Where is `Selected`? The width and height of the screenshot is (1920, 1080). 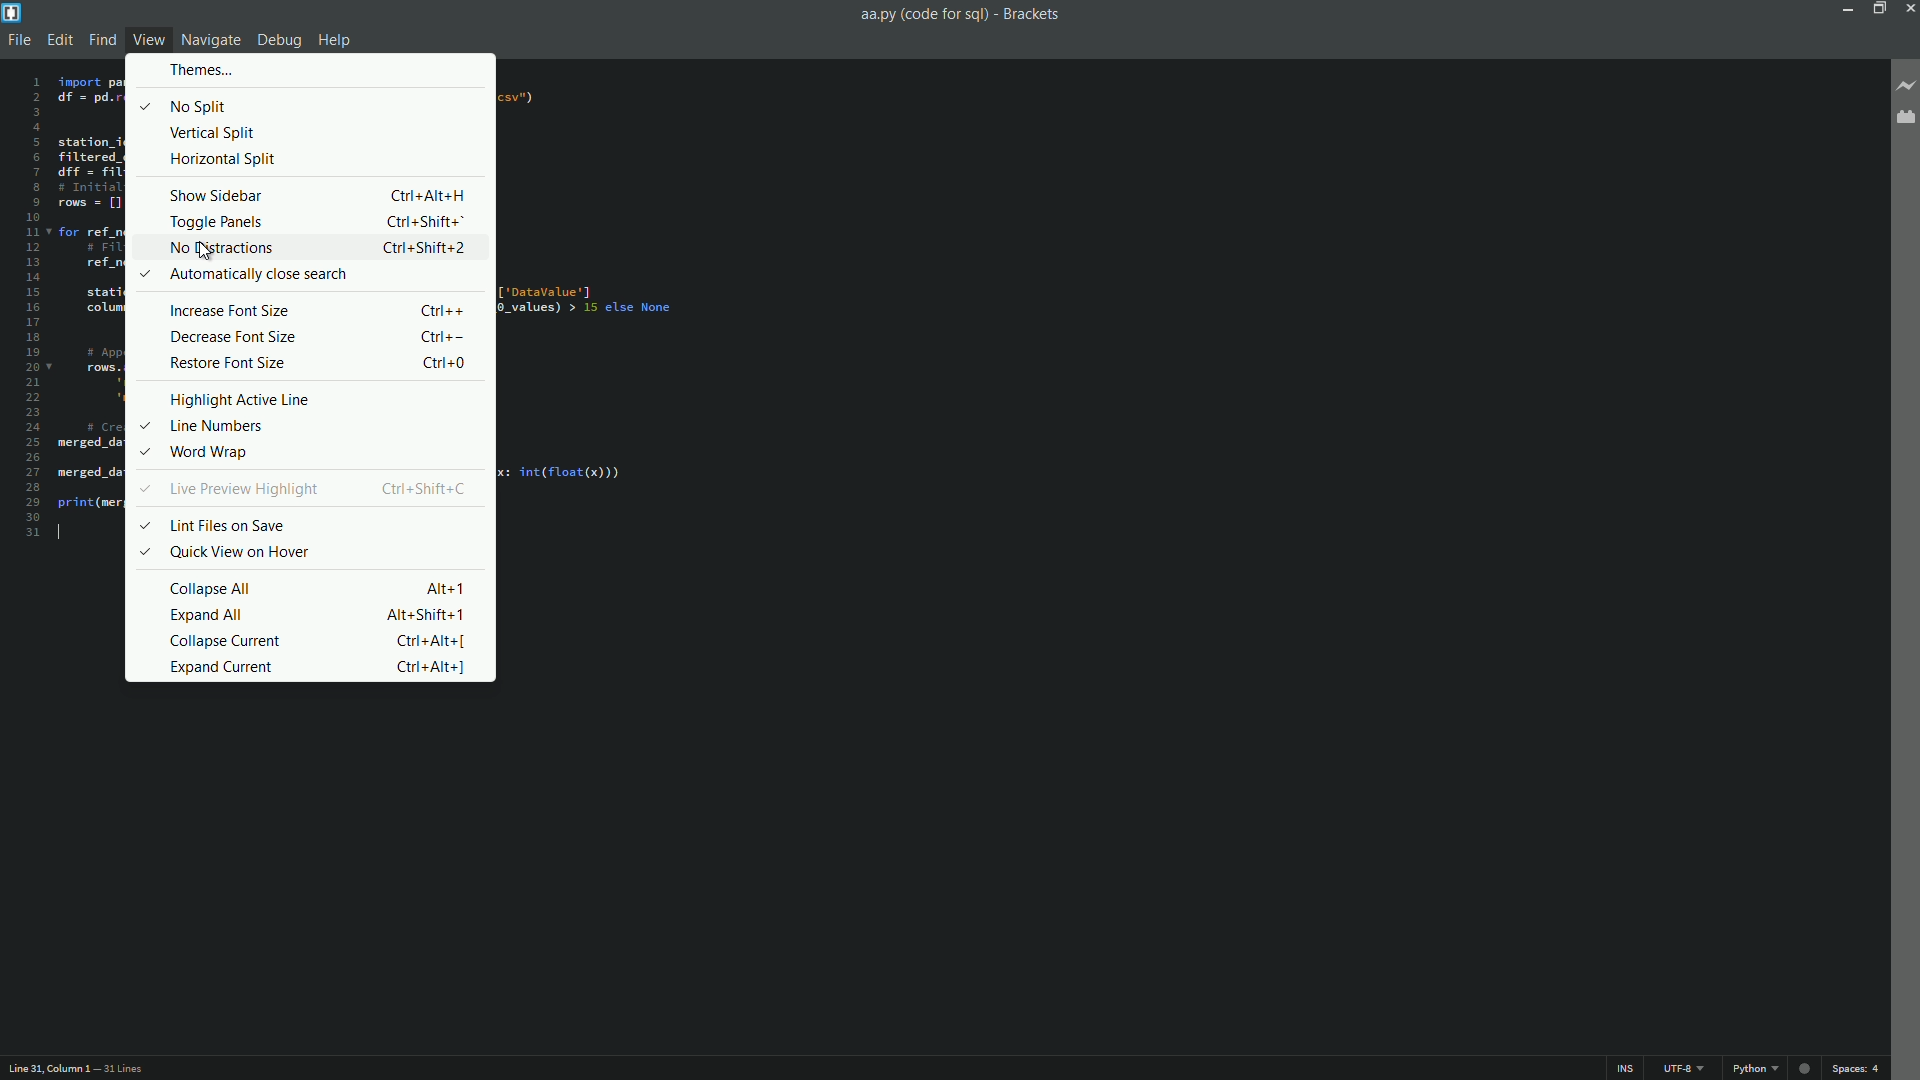 Selected is located at coordinates (144, 558).